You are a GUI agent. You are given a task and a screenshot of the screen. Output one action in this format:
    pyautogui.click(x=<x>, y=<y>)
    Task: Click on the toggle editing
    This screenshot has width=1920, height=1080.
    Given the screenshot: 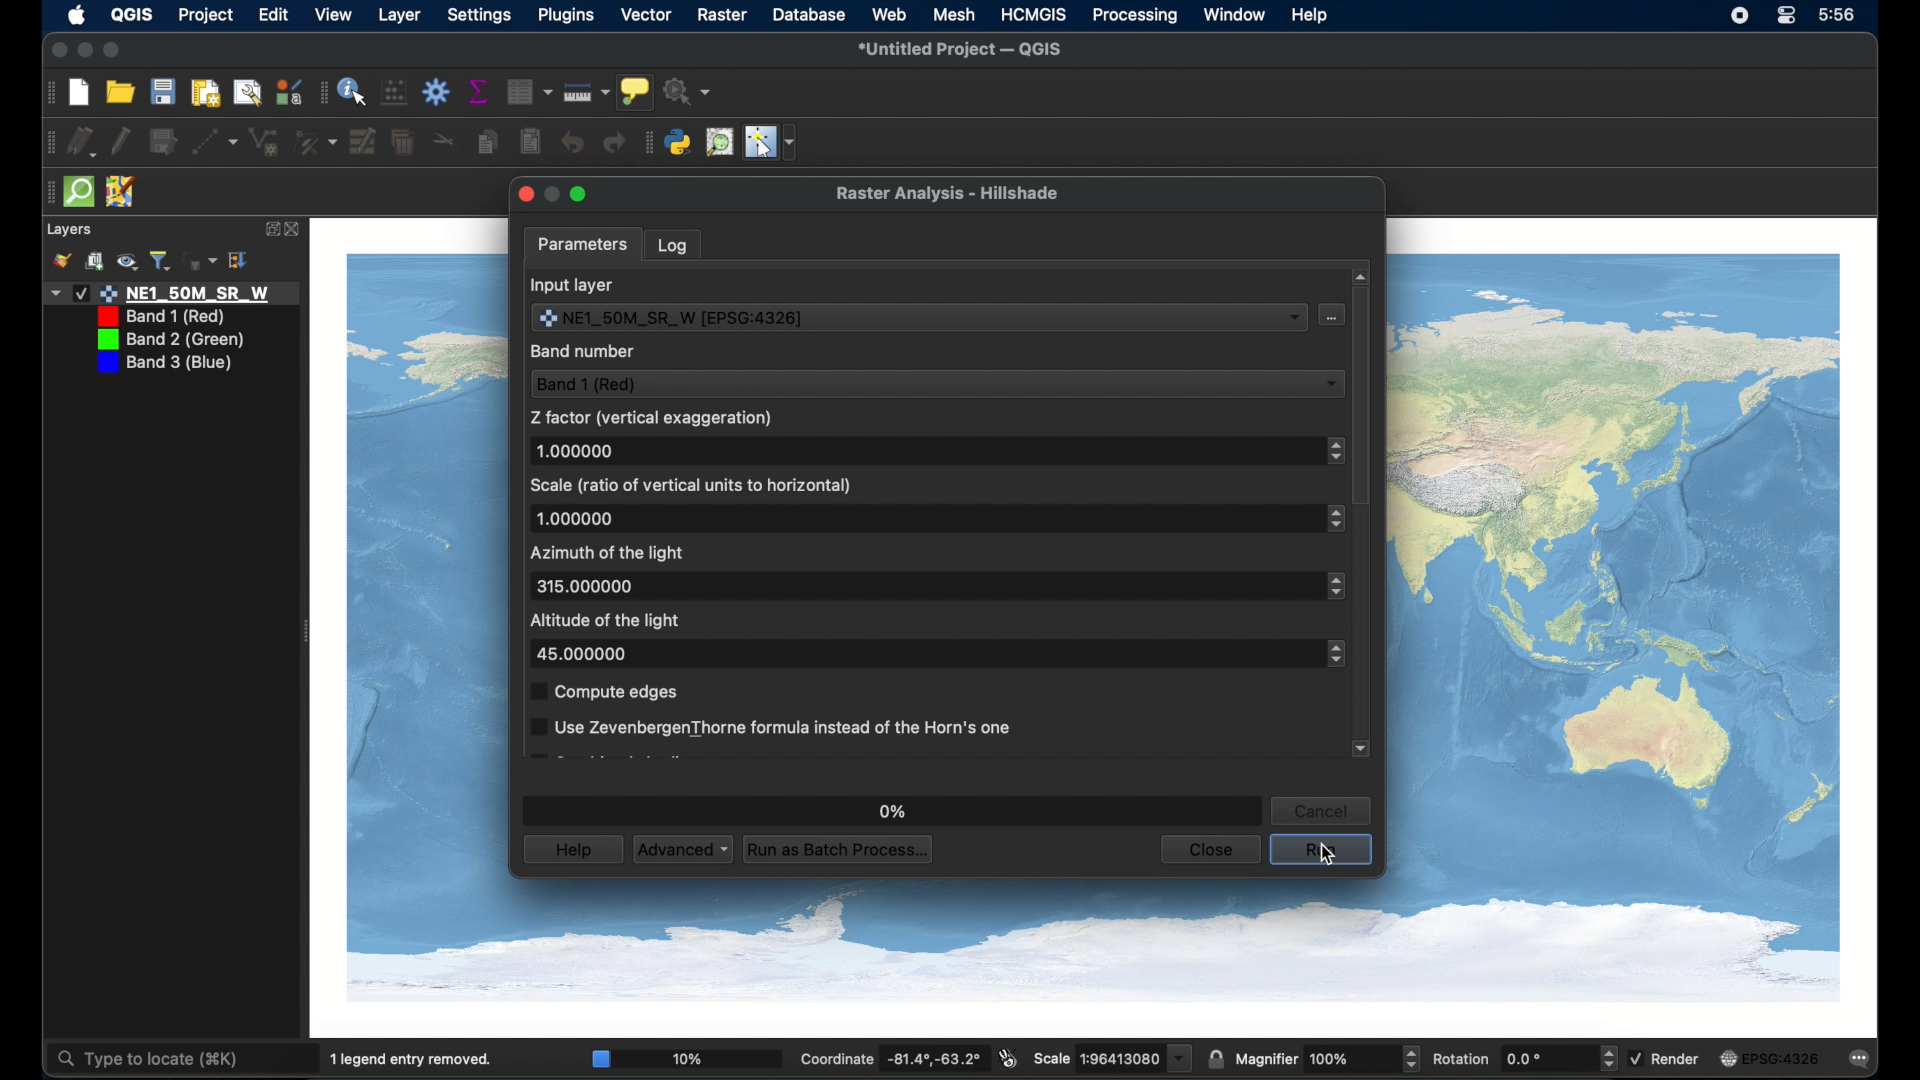 What is the action you would take?
    pyautogui.click(x=121, y=141)
    